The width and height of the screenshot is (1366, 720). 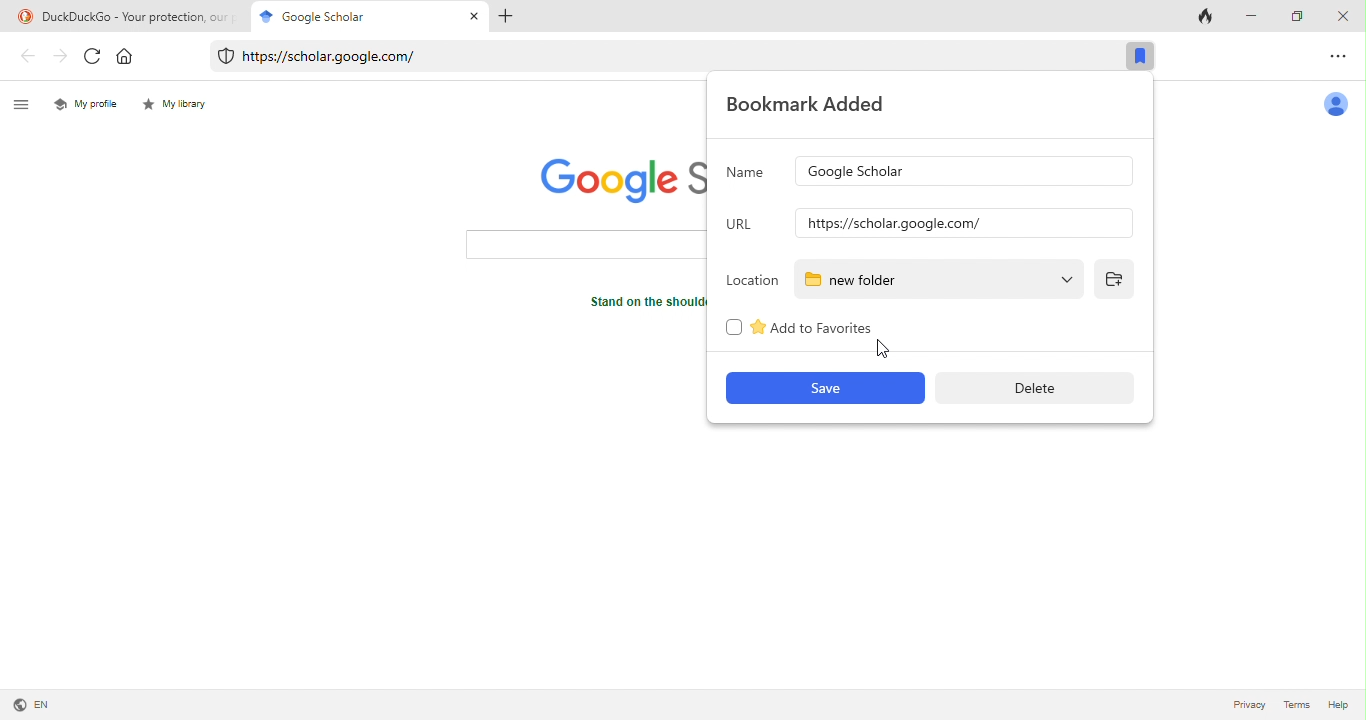 I want to click on track tab, so click(x=1210, y=15).